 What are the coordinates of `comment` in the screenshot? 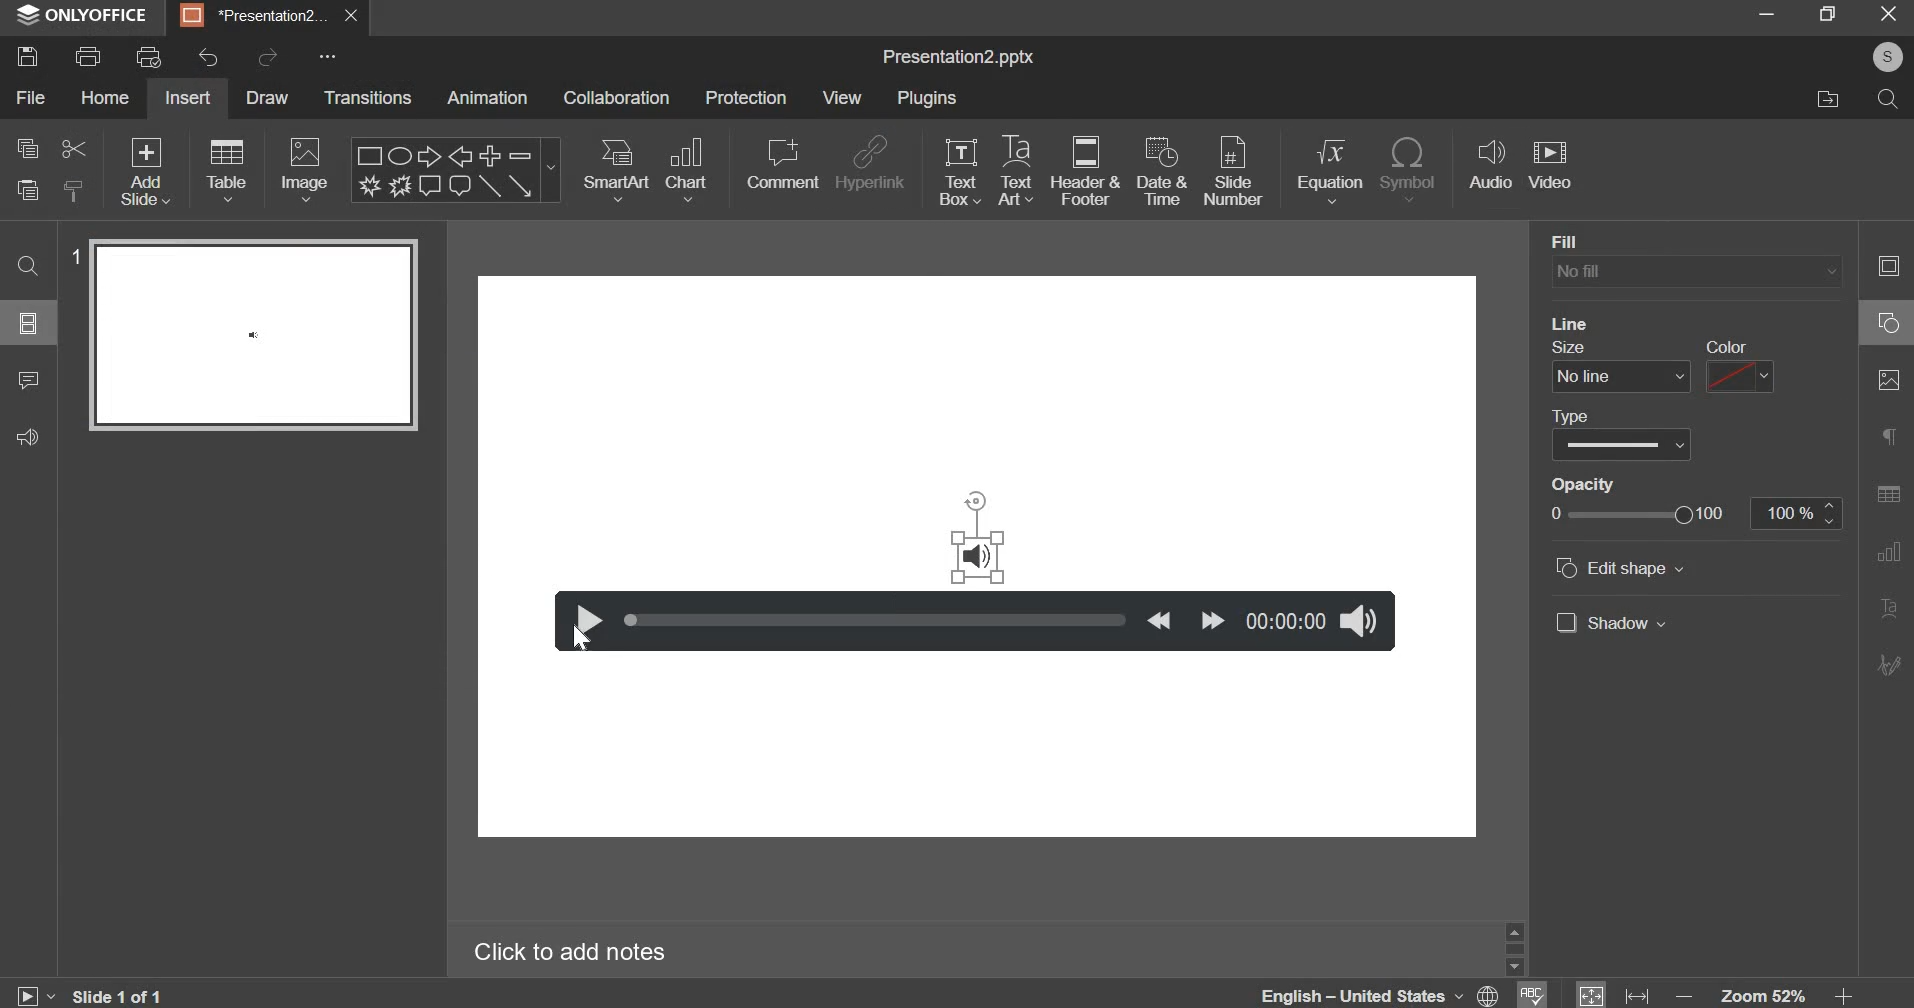 It's located at (36, 382).